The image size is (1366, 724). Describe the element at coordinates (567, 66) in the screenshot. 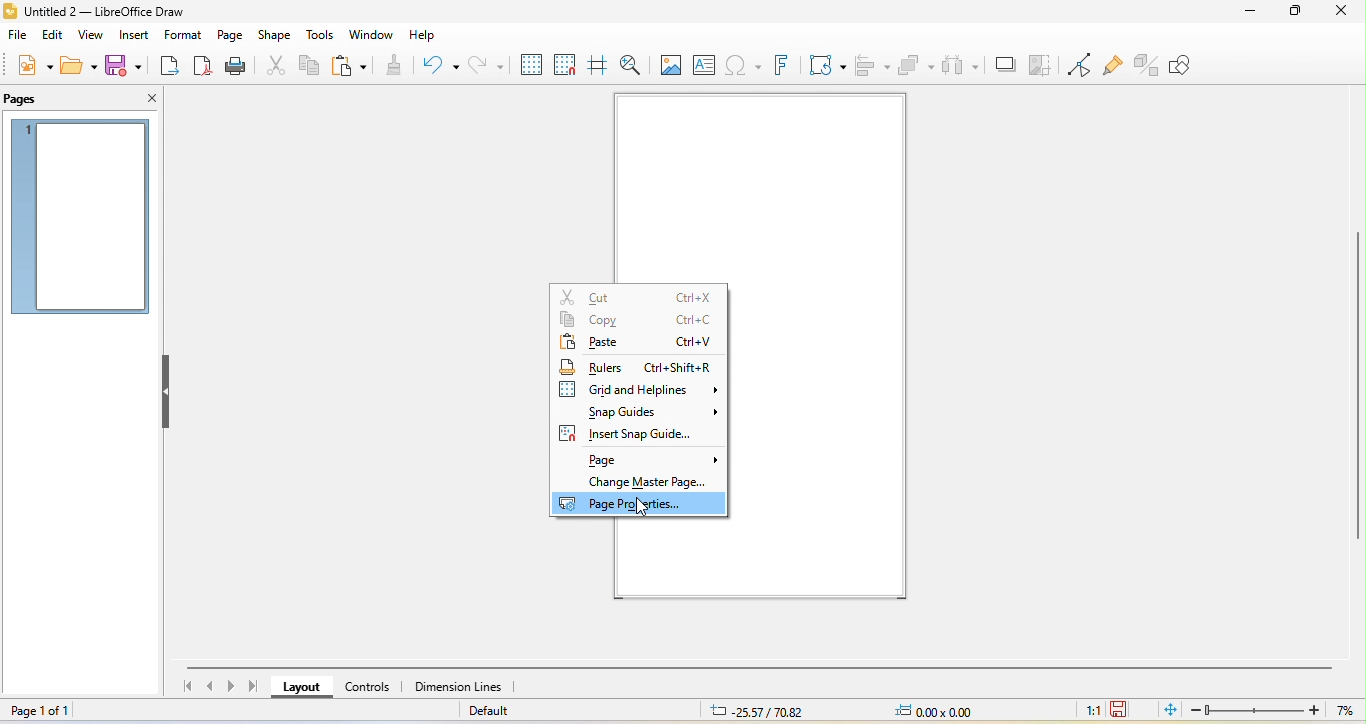

I see `snap to grid` at that location.